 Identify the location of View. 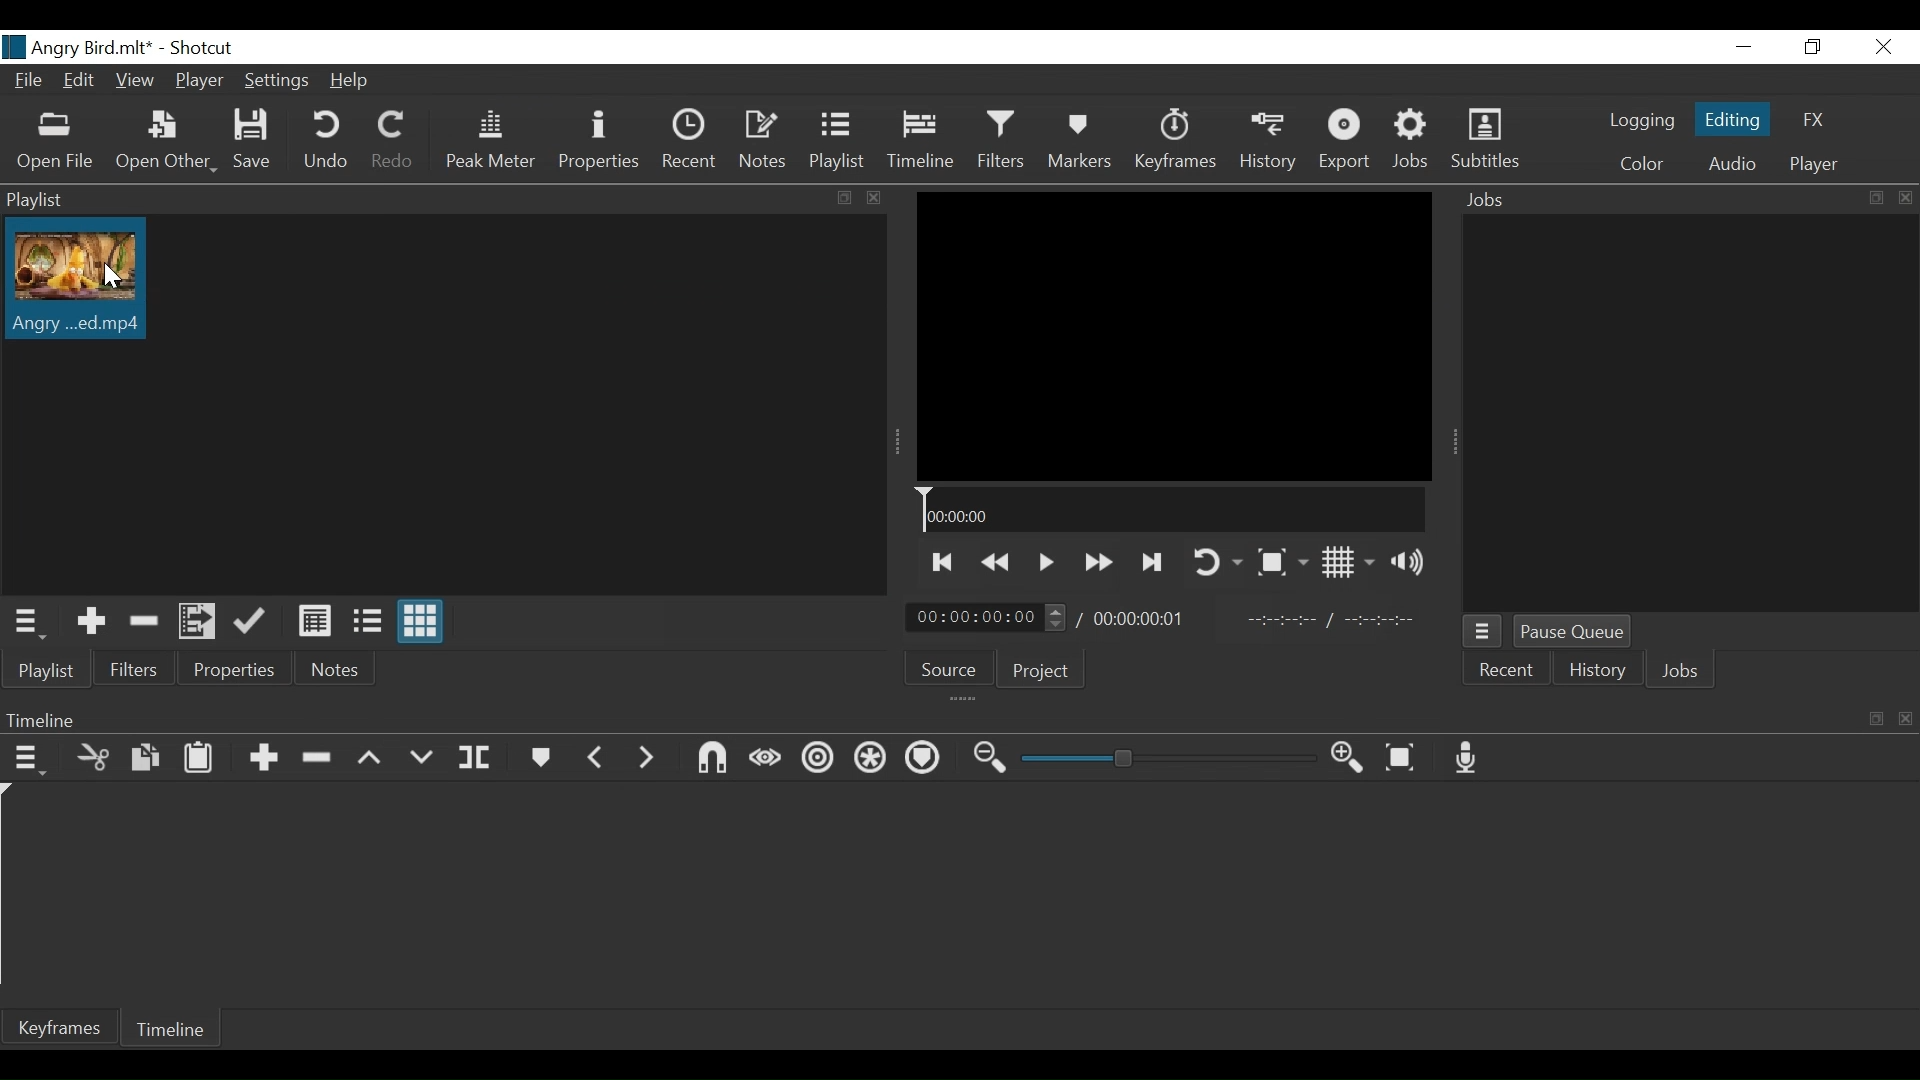
(137, 80).